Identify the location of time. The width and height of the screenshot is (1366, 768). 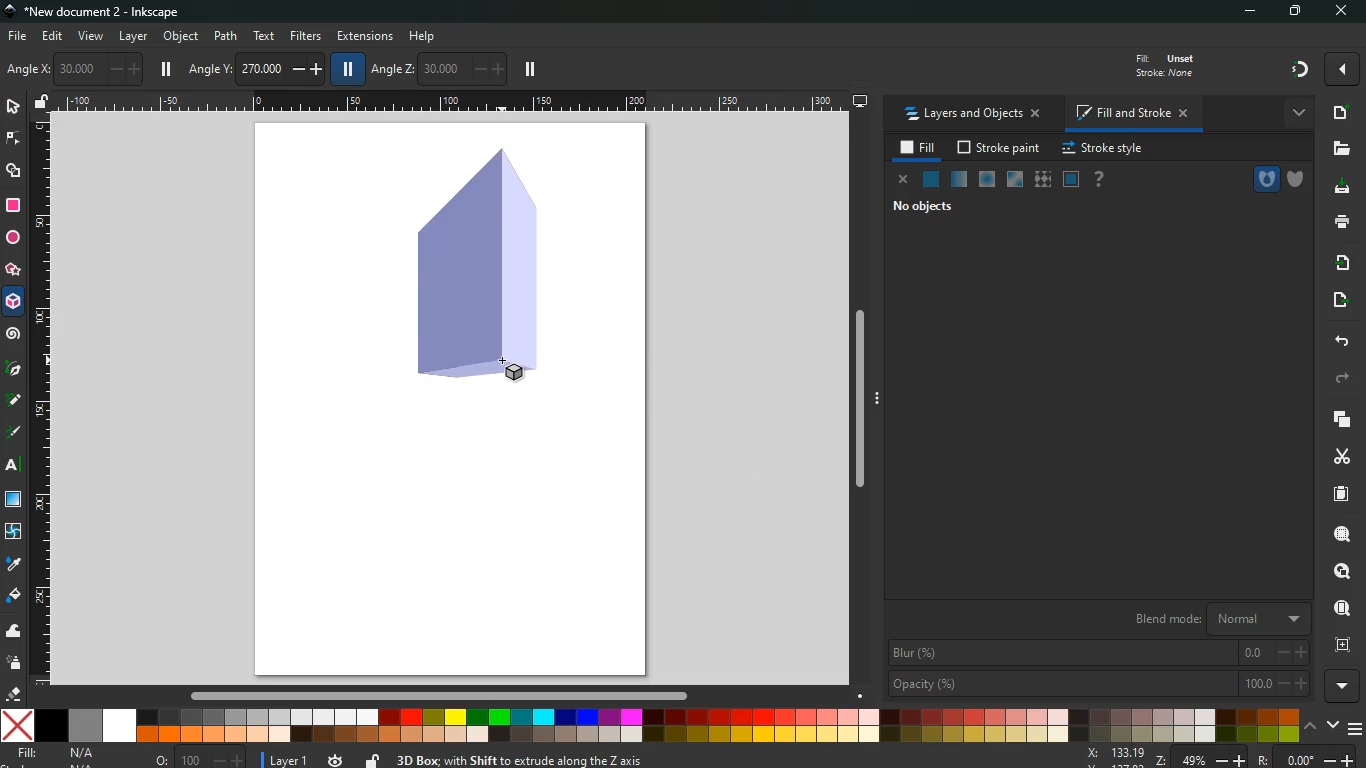
(336, 756).